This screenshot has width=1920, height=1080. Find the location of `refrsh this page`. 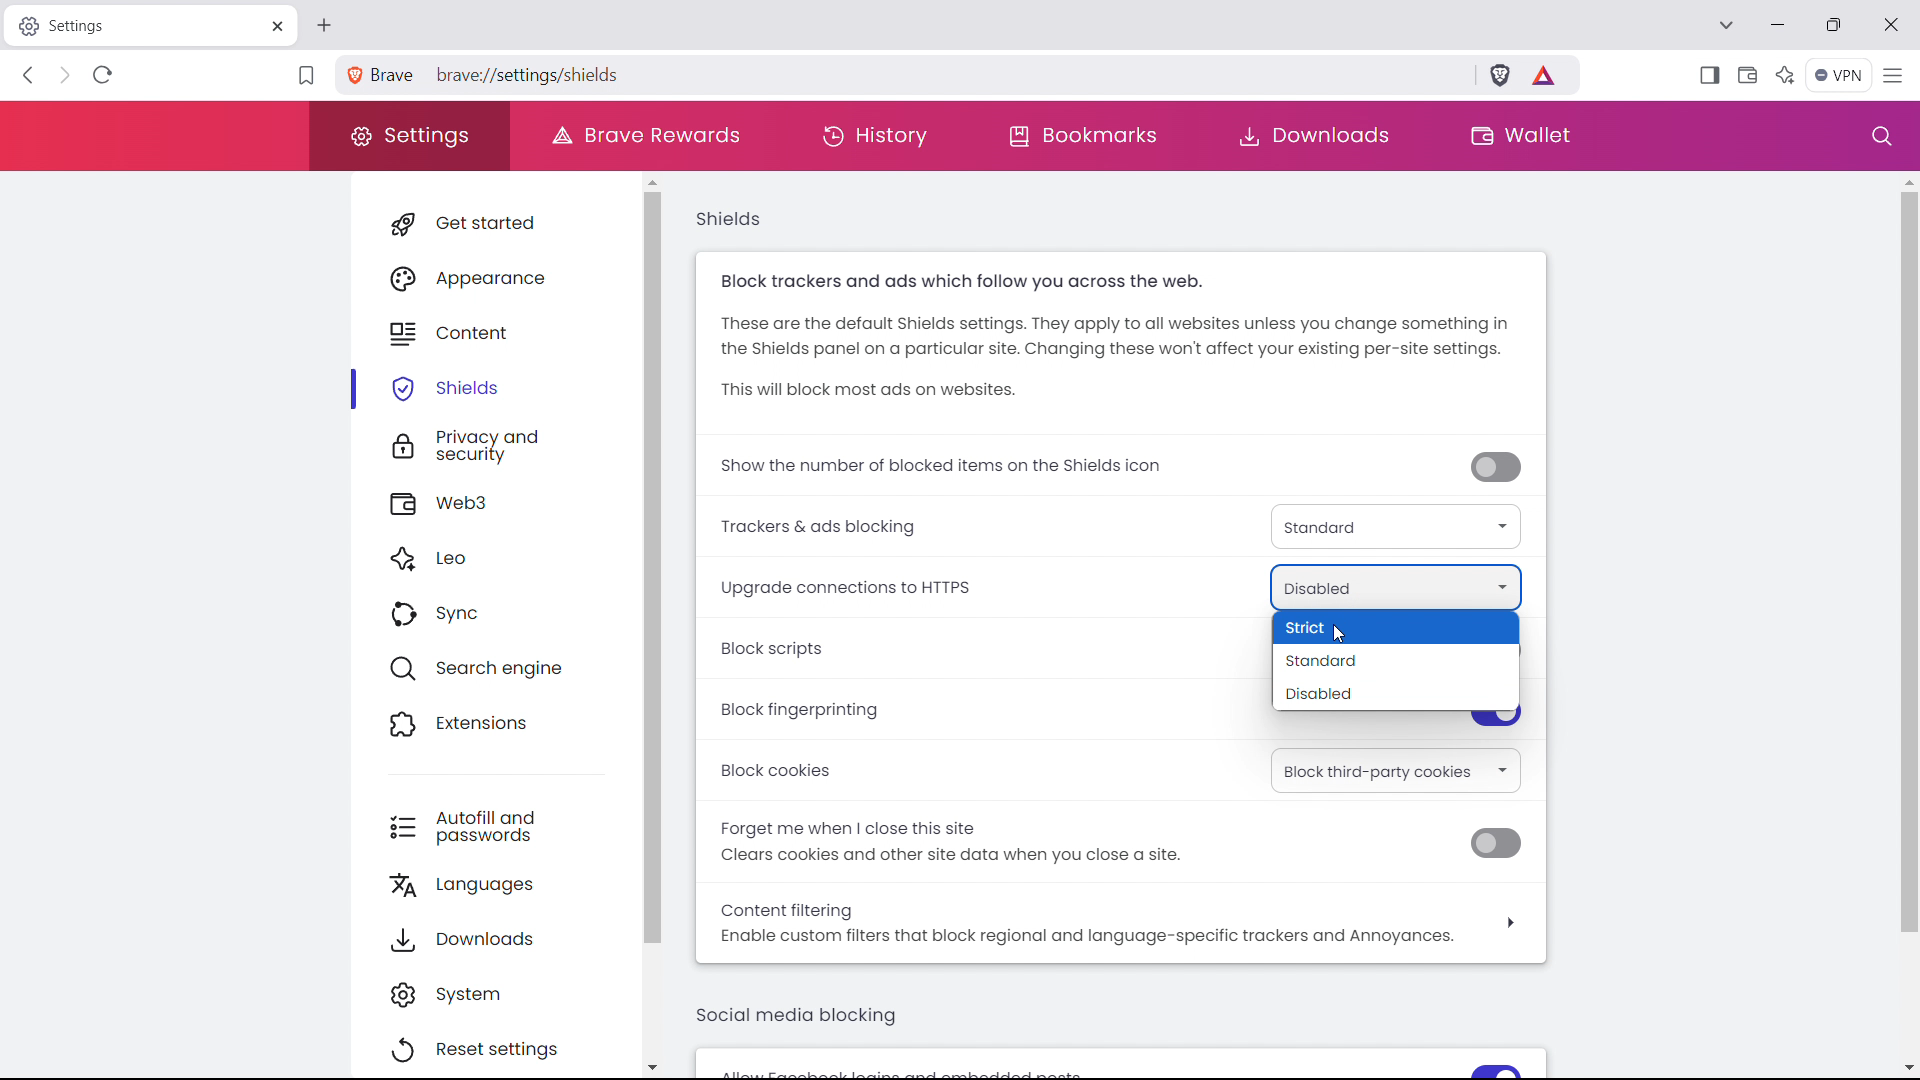

refrsh this page is located at coordinates (102, 75).